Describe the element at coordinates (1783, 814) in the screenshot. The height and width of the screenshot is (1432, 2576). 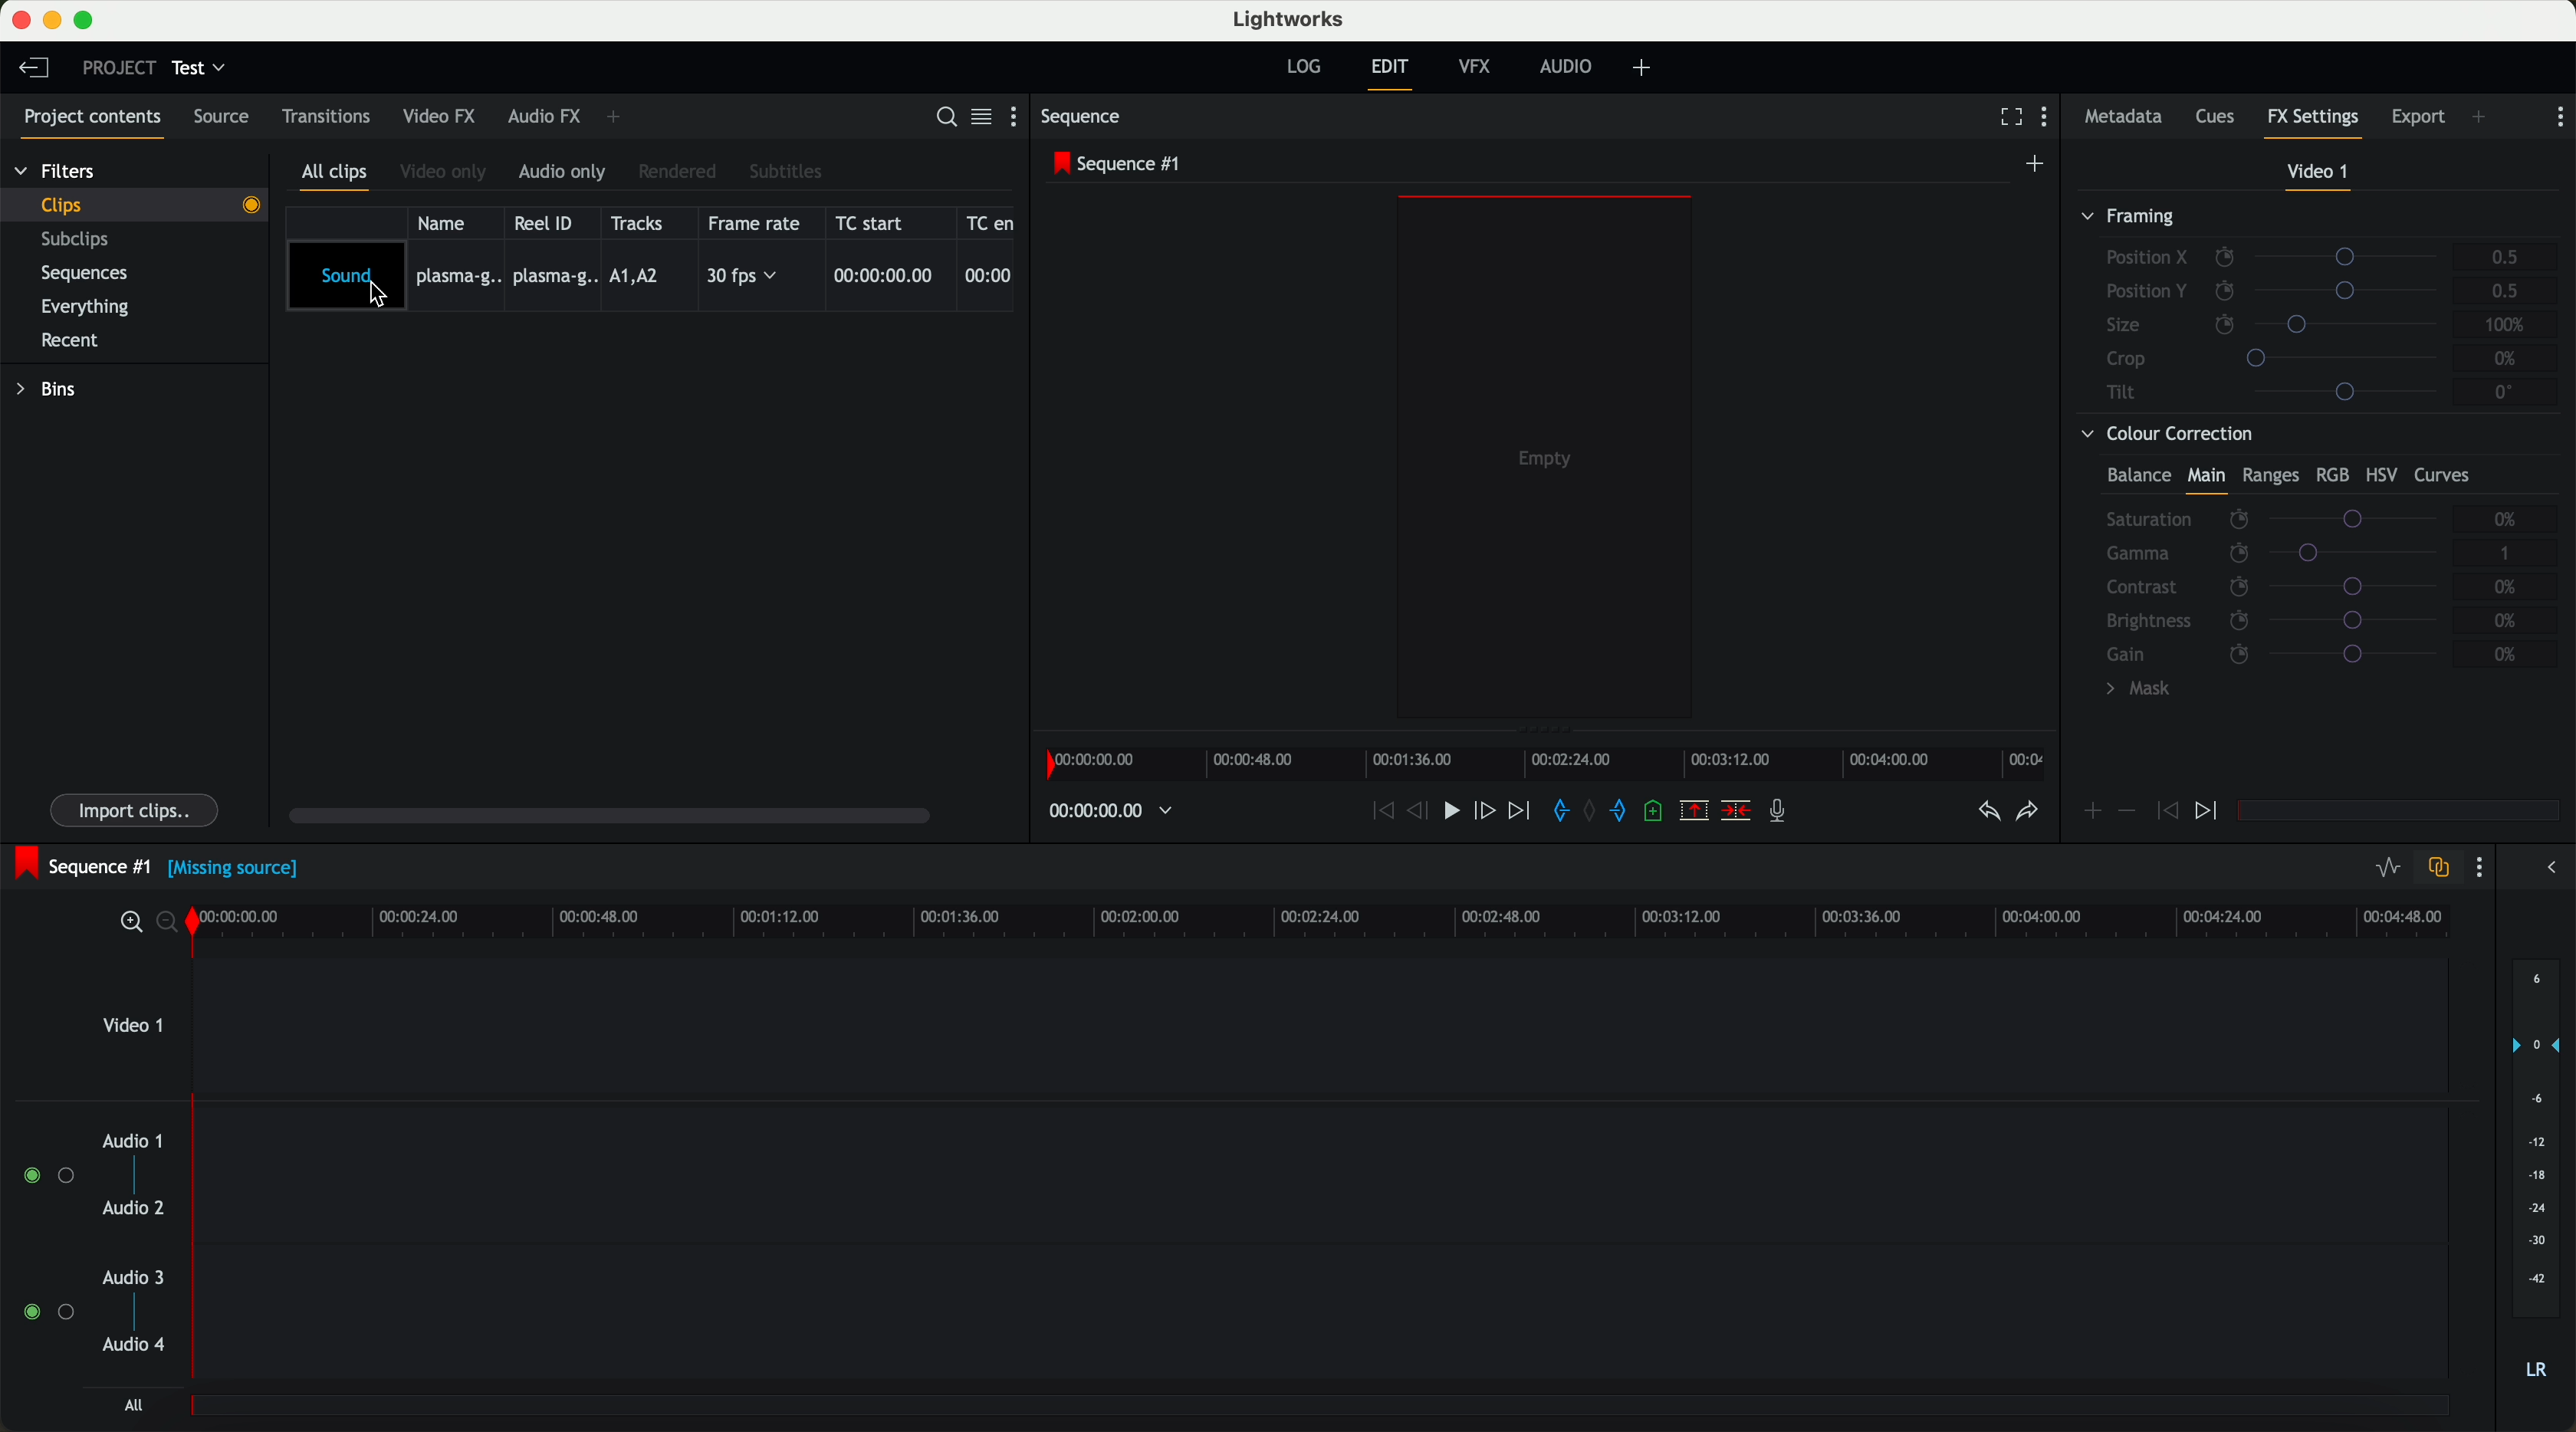
I see `record a voice over` at that location.